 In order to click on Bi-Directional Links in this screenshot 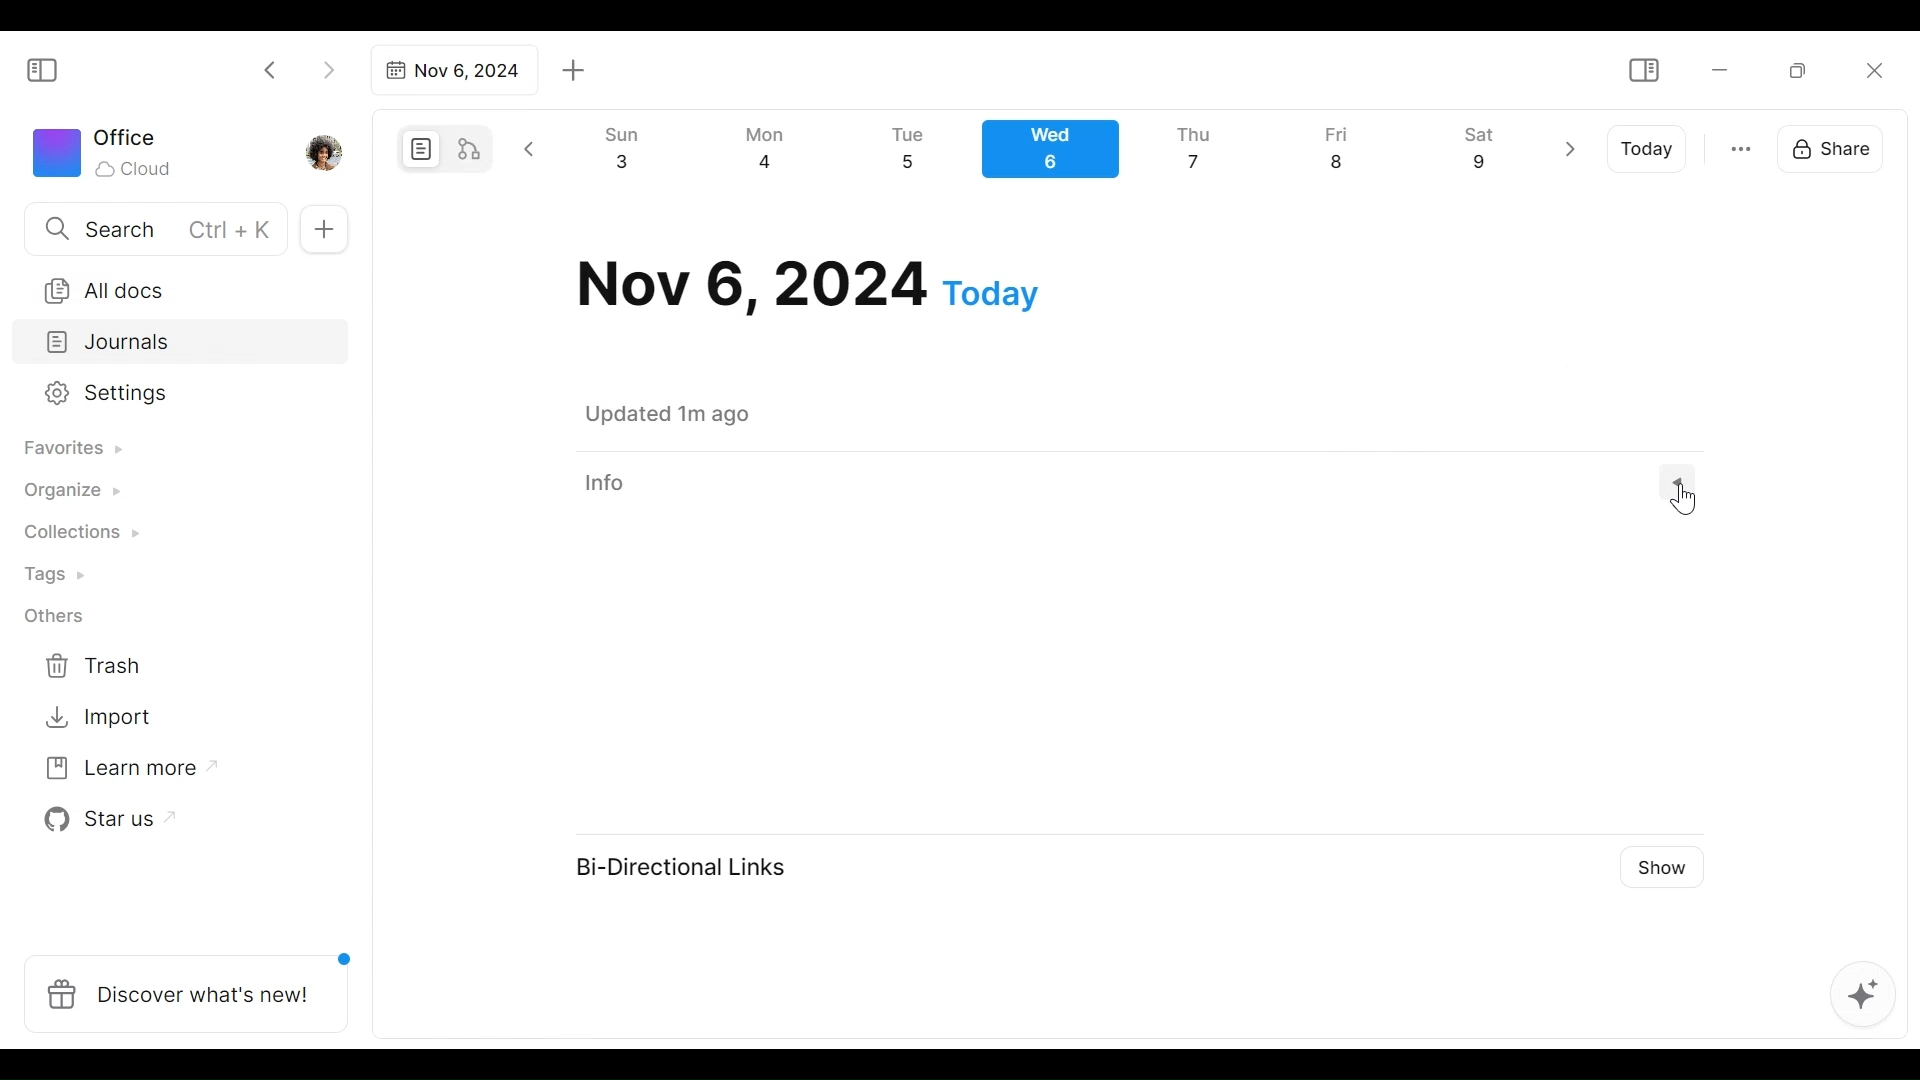, I will do `click(695, 870)`.